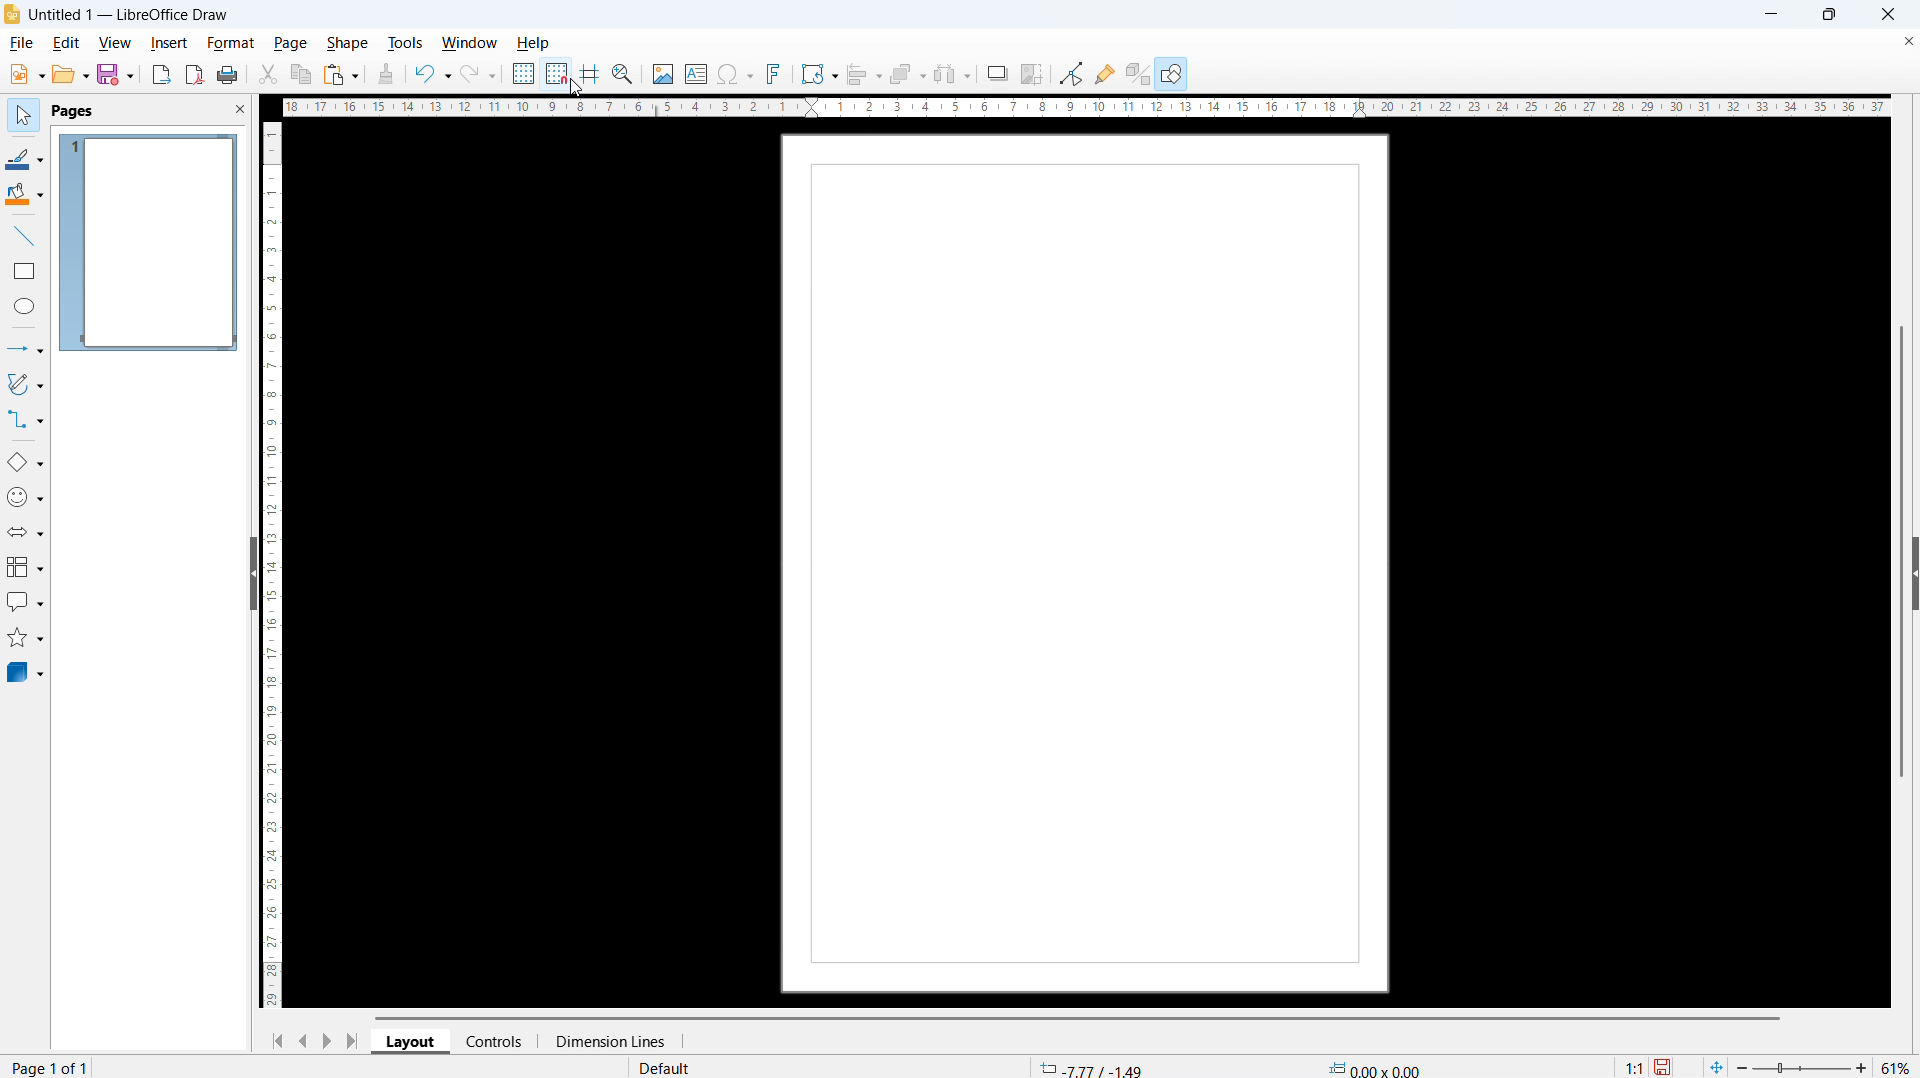  What do you see at coordinates (254, 573) in the screenshot?
I see `Hide pane ` at bounding box center [254, 573].